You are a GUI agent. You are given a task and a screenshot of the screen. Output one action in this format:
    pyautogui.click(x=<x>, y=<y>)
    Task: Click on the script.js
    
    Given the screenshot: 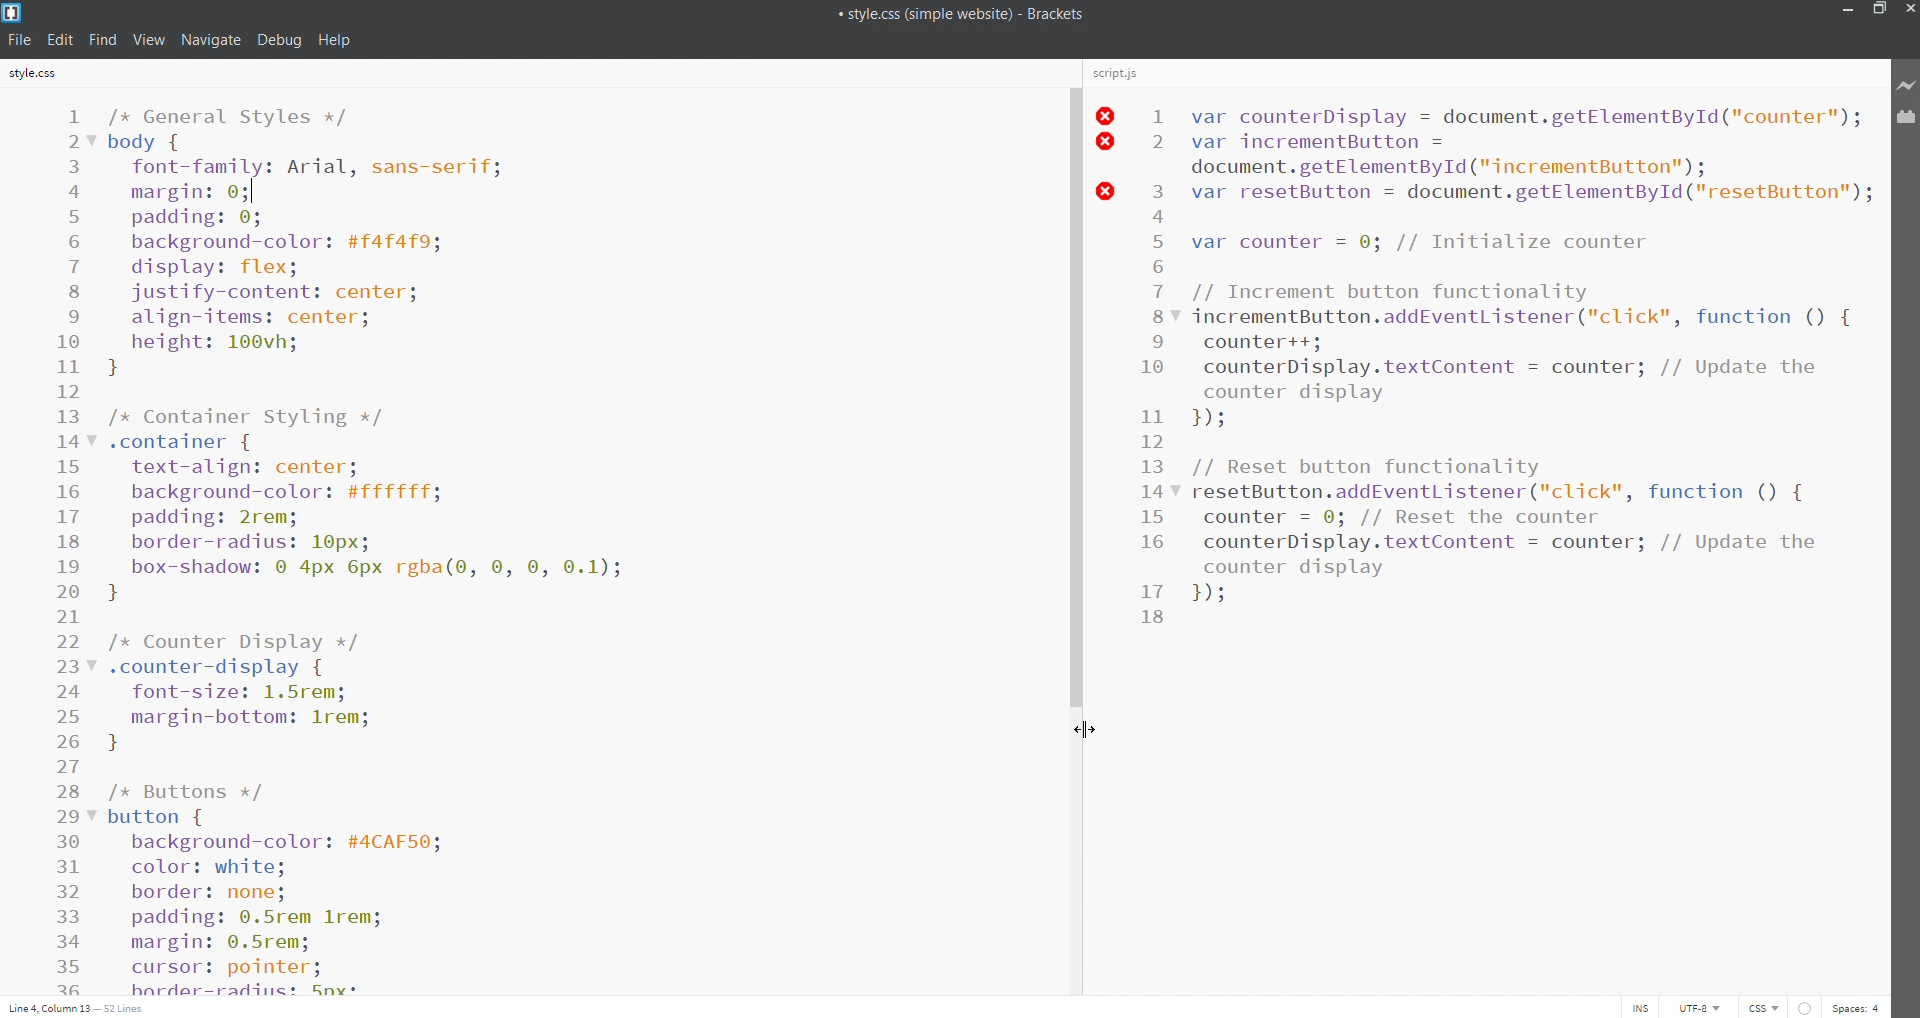 What is the action you would take?
    pyautogui.click(x=1125, y=73)
    